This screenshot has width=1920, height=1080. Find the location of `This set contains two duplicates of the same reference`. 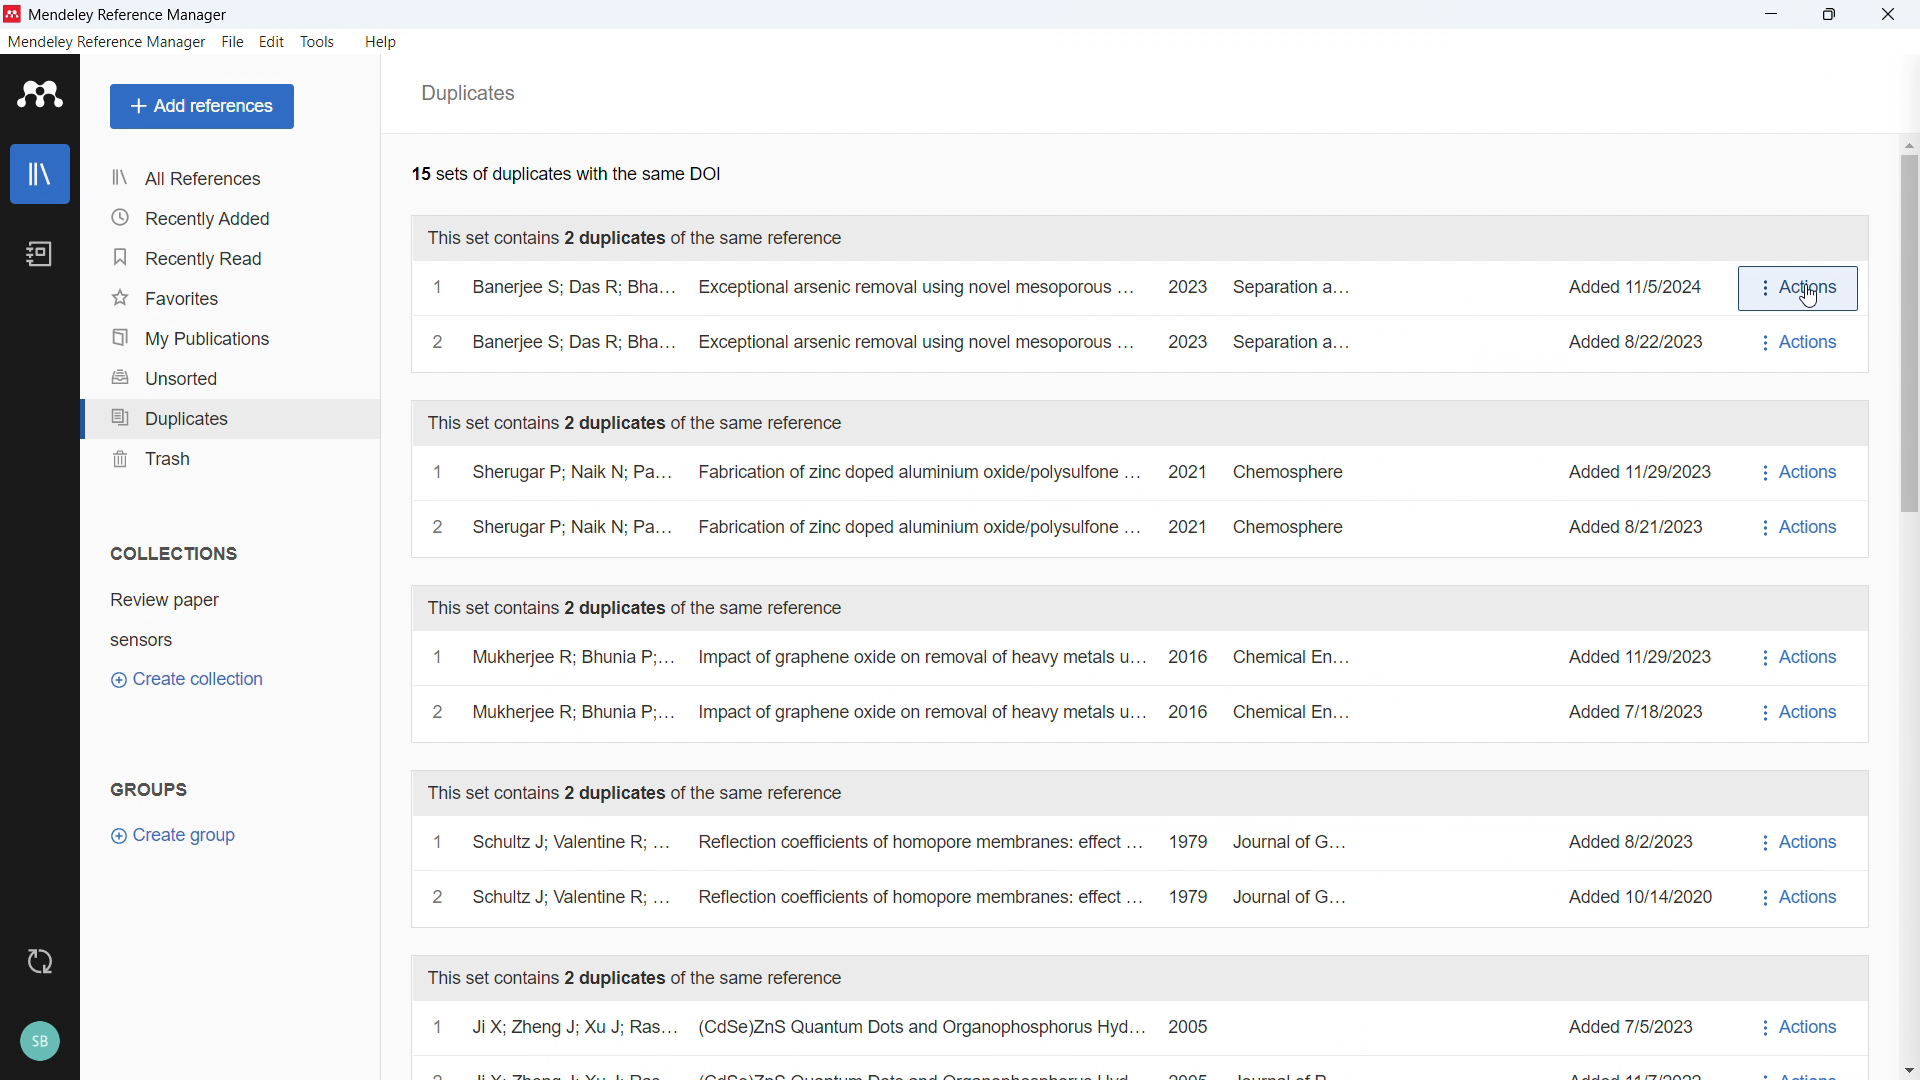

This set contains two duplicates of the same reference is located at coordinates (639, 794).